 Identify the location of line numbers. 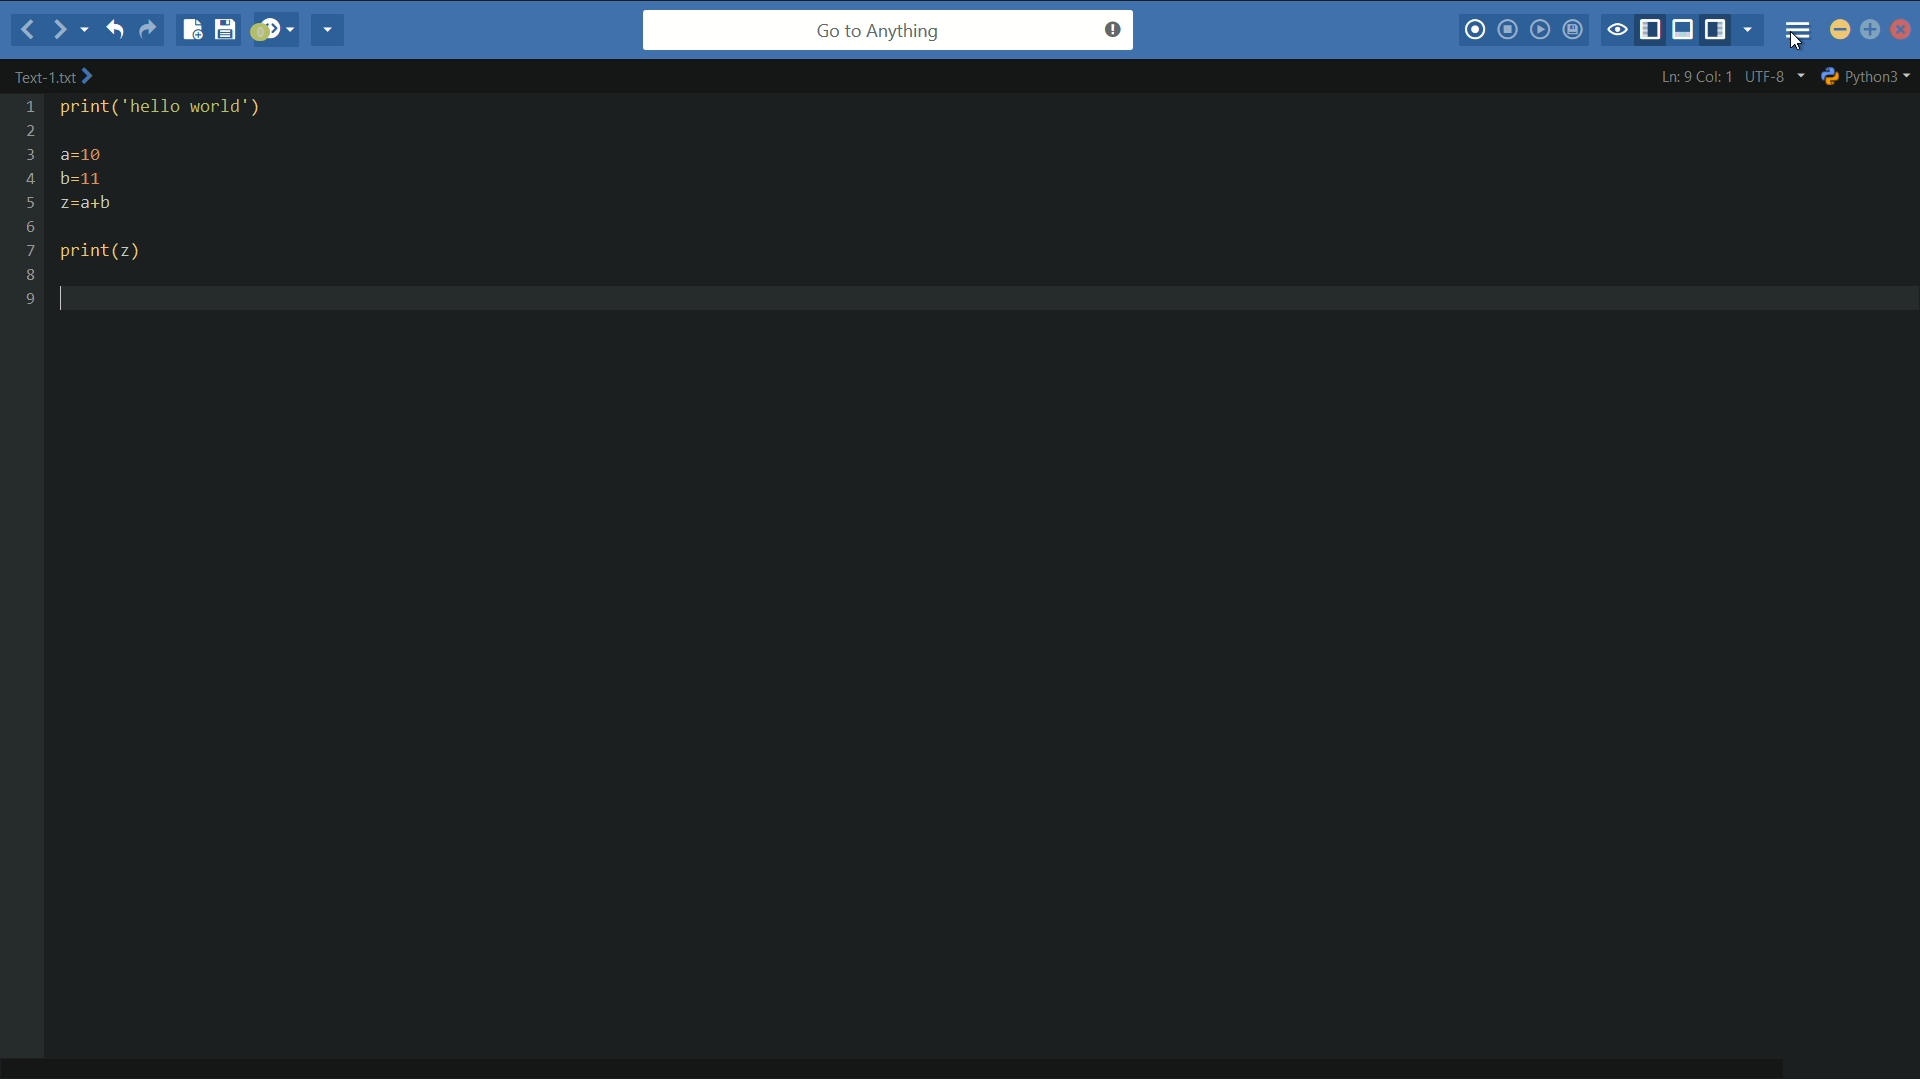
(29, 203).